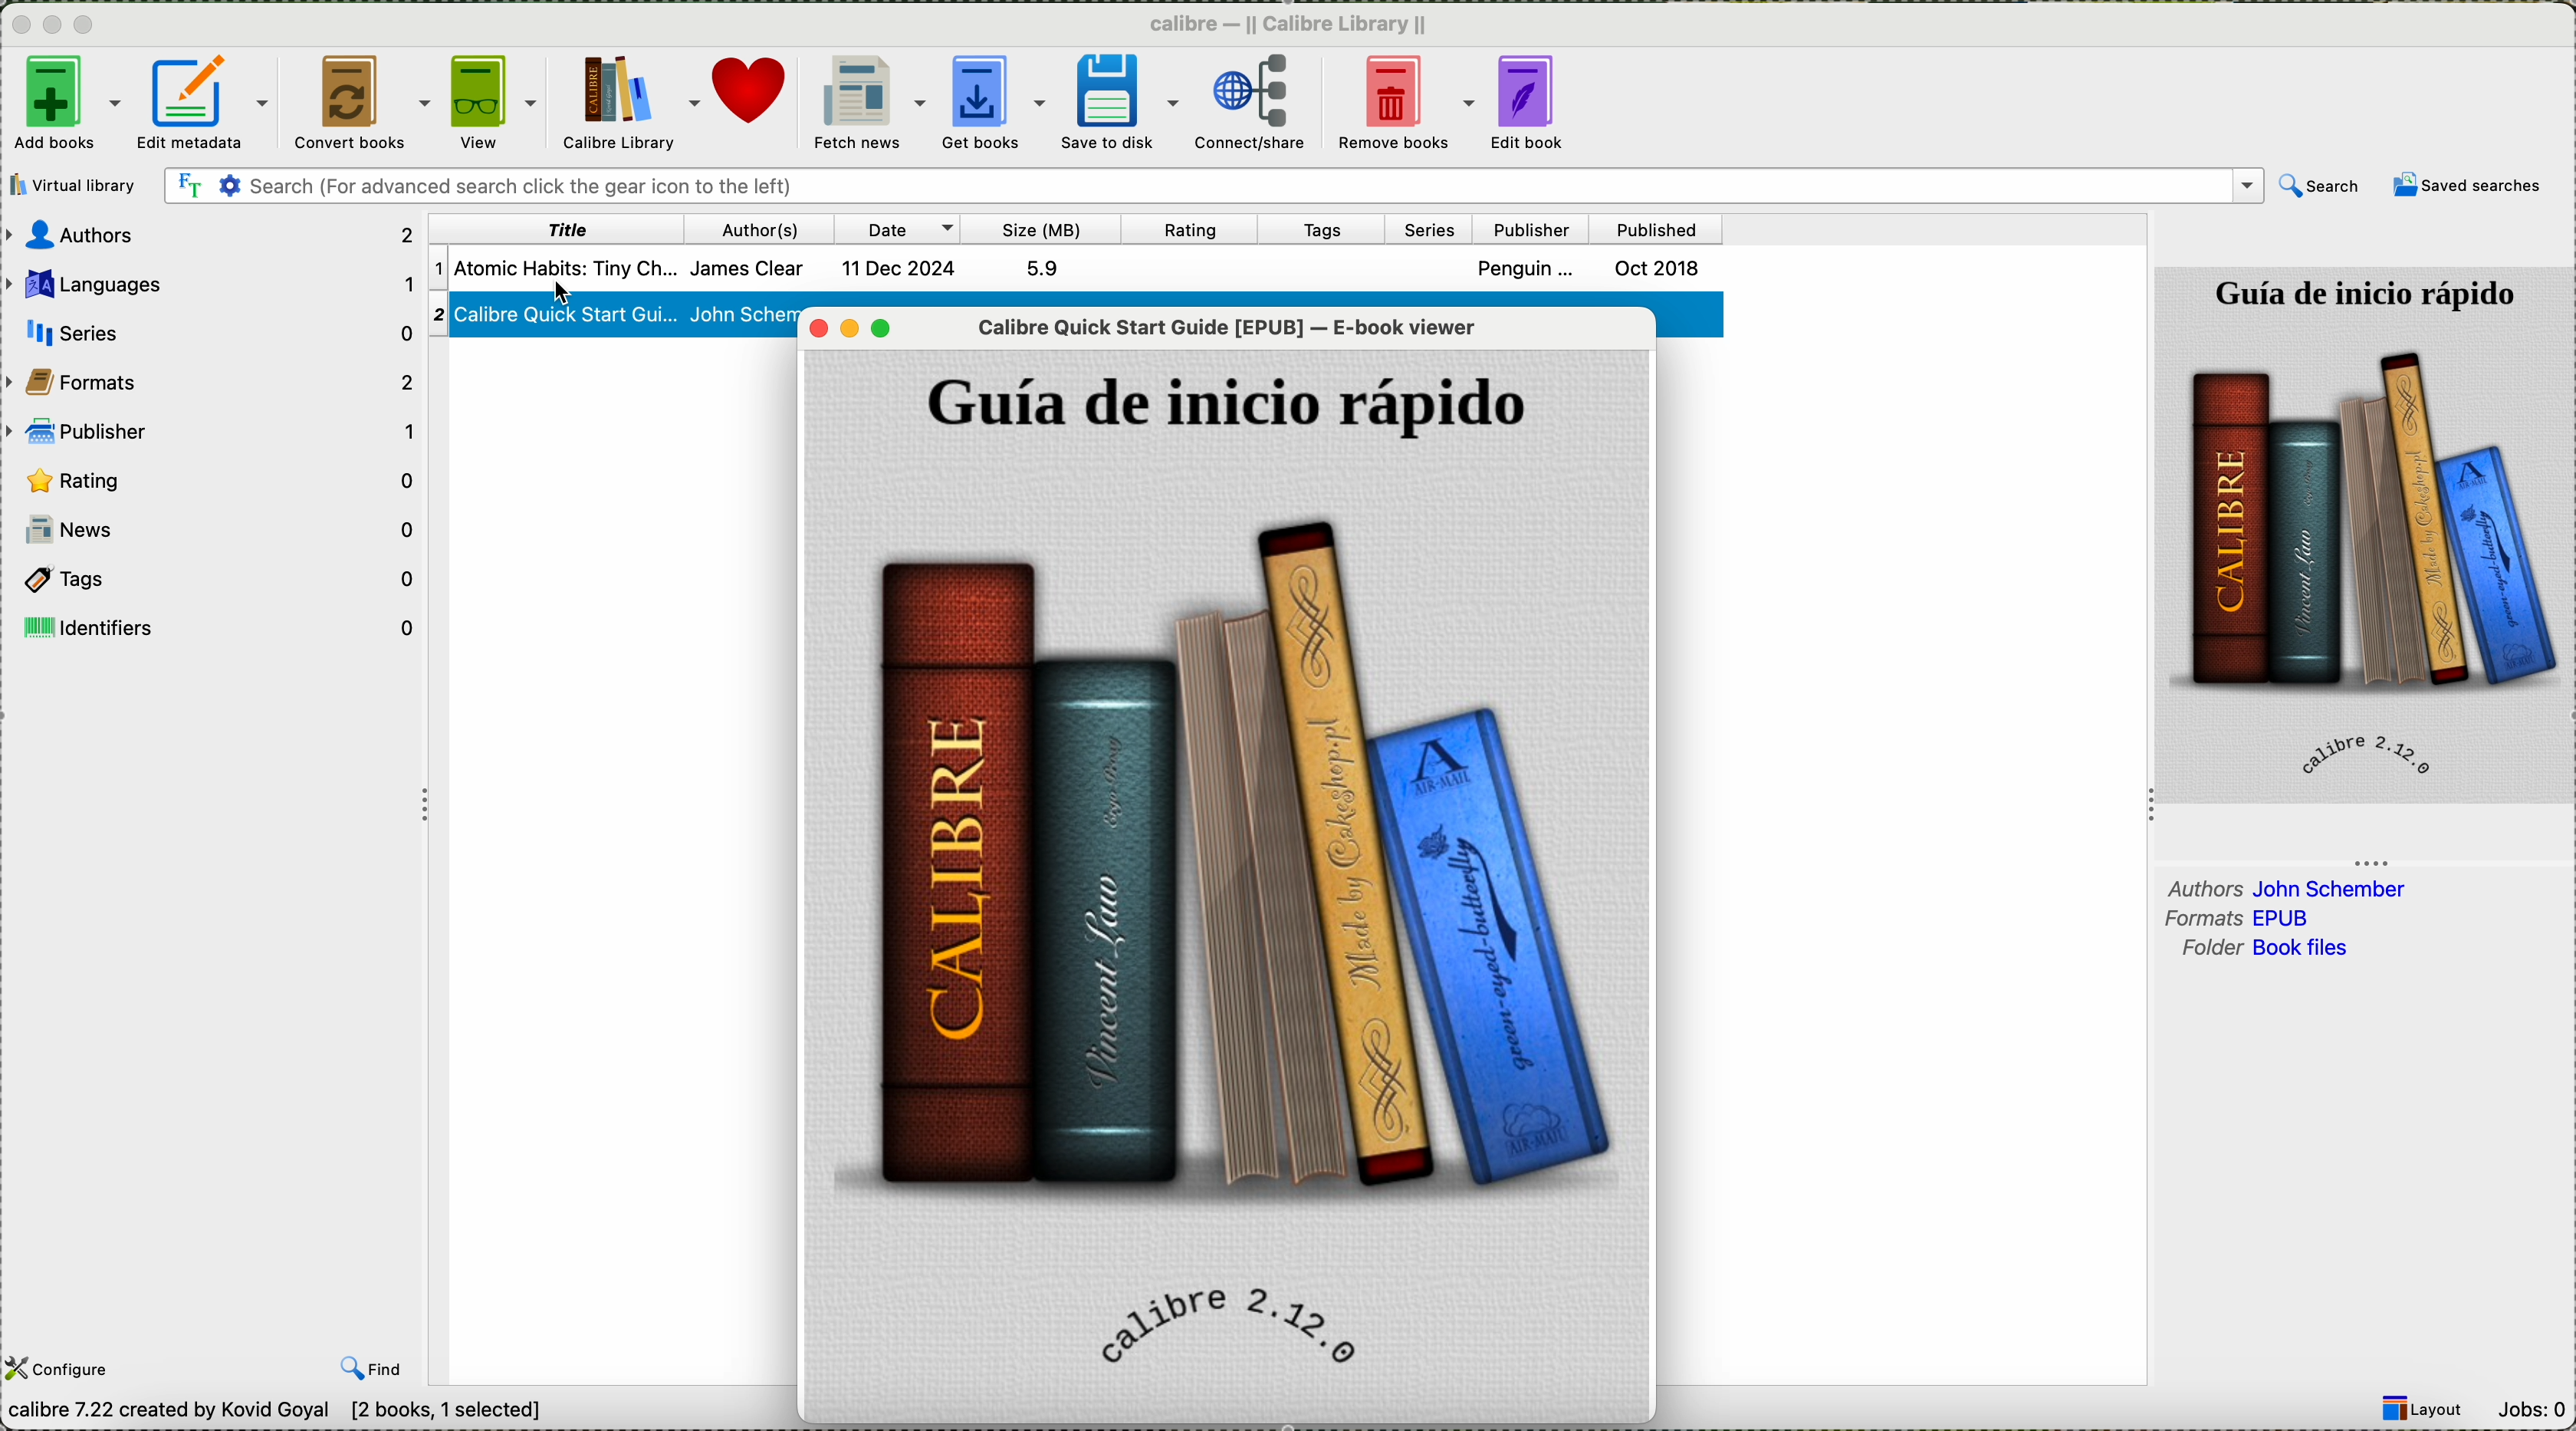 The height and width of the screenshot is (1431, 2576). What do you see at coordinates (1256, 106) in the screenshot?
I see `connect/share` at bounding box center [1256, 106].